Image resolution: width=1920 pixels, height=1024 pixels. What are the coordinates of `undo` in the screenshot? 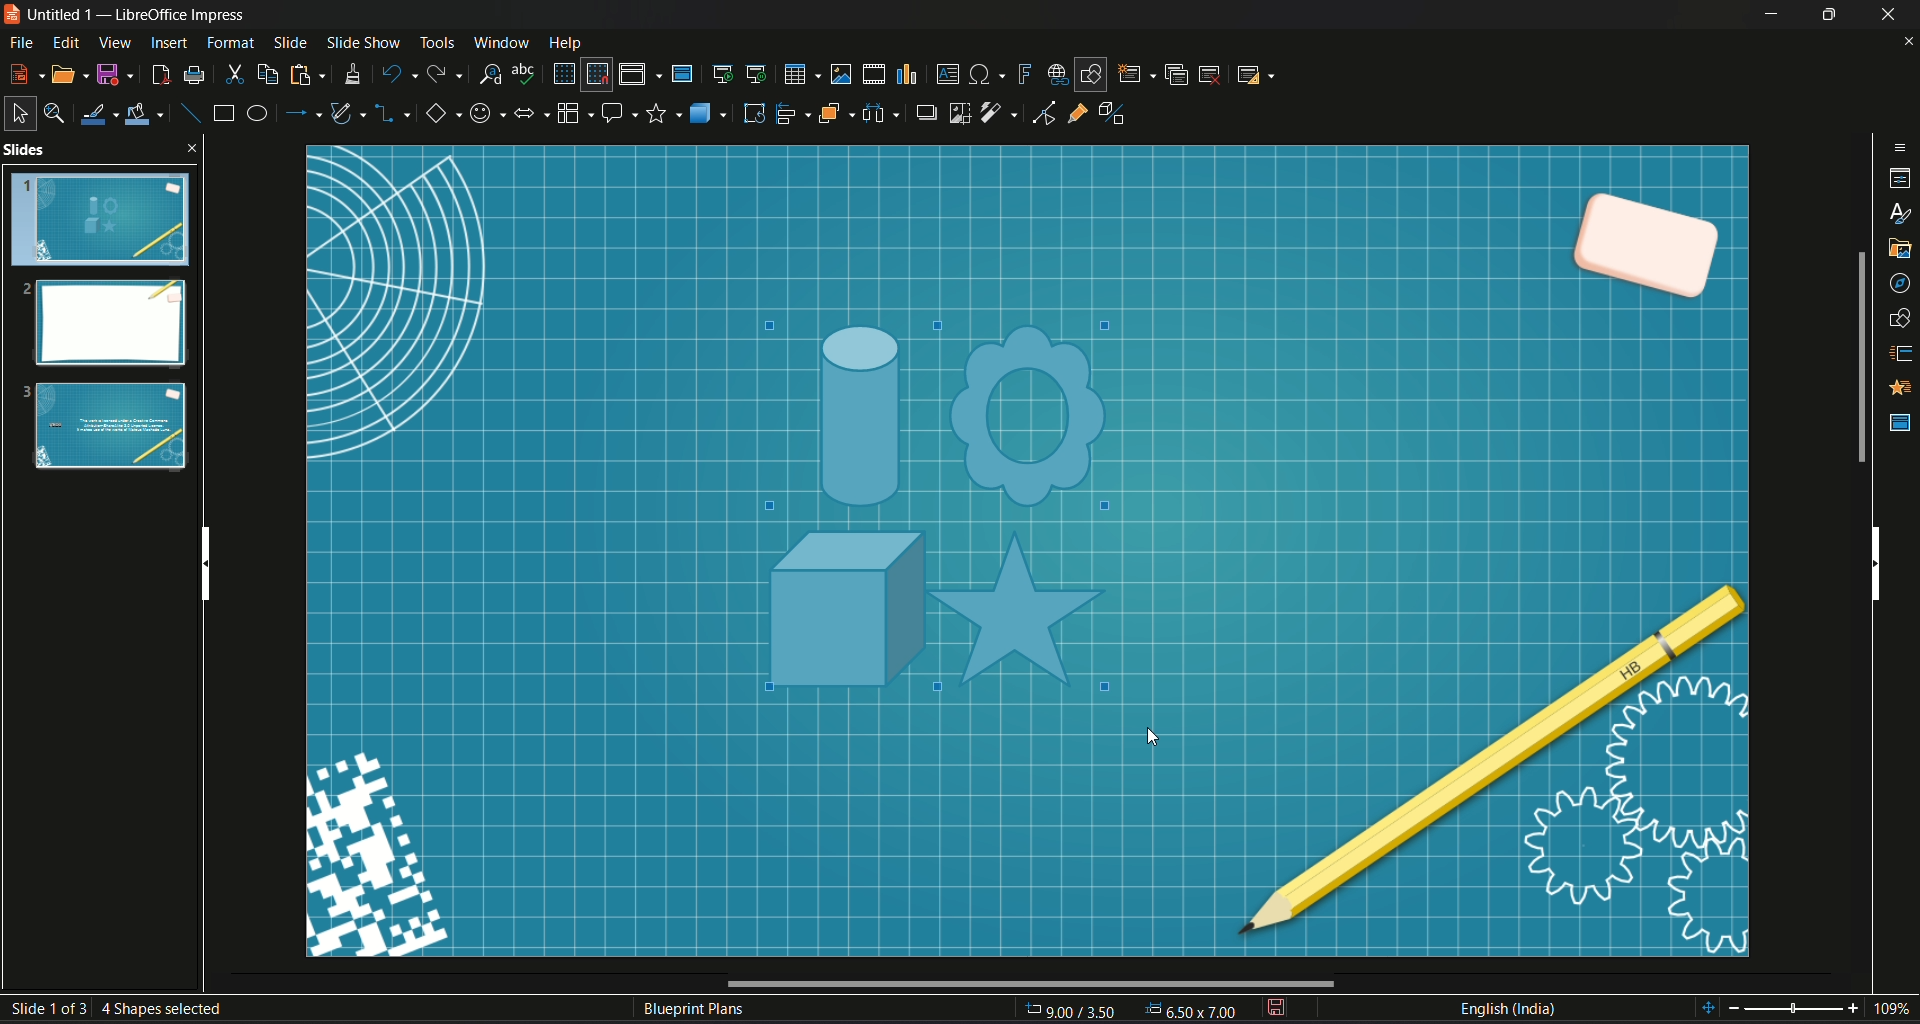 It's located at (397, 73).